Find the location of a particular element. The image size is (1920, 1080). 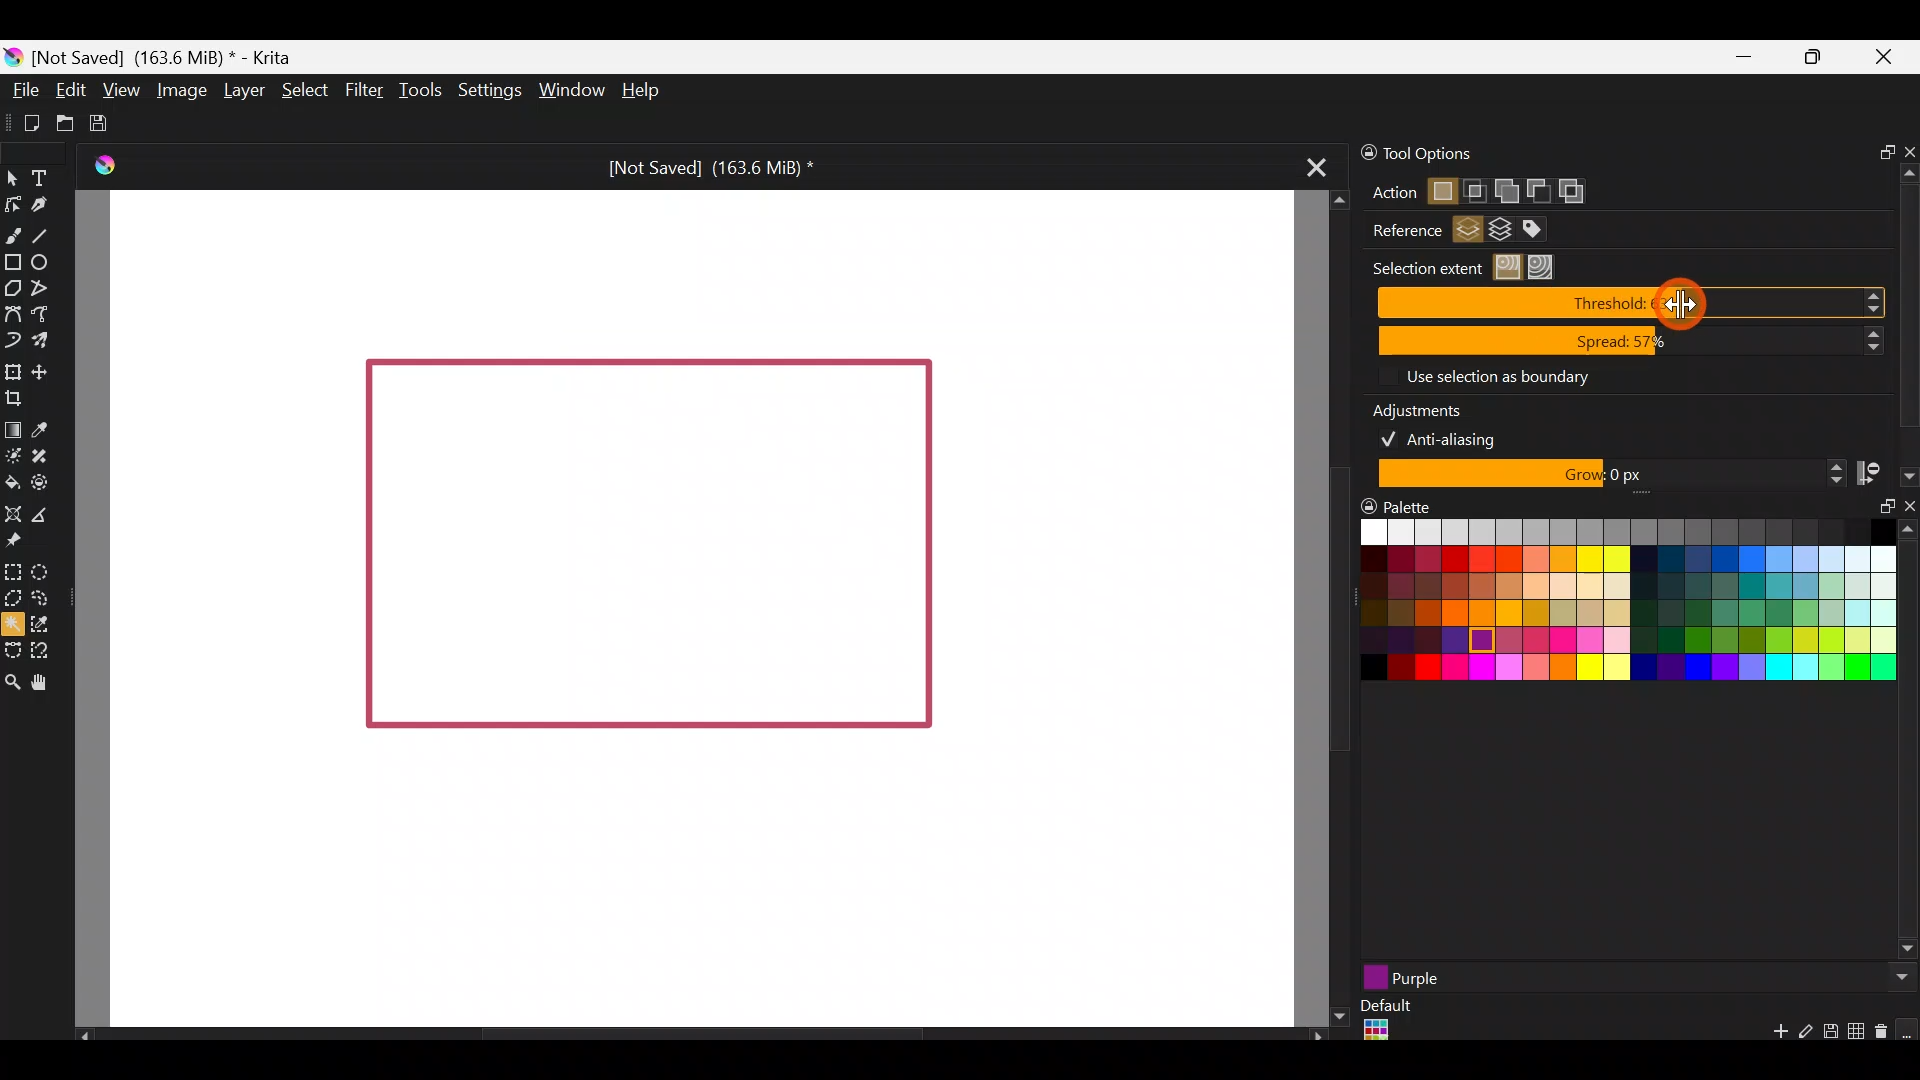

Reference images tool is located at coordinates (22, 543).